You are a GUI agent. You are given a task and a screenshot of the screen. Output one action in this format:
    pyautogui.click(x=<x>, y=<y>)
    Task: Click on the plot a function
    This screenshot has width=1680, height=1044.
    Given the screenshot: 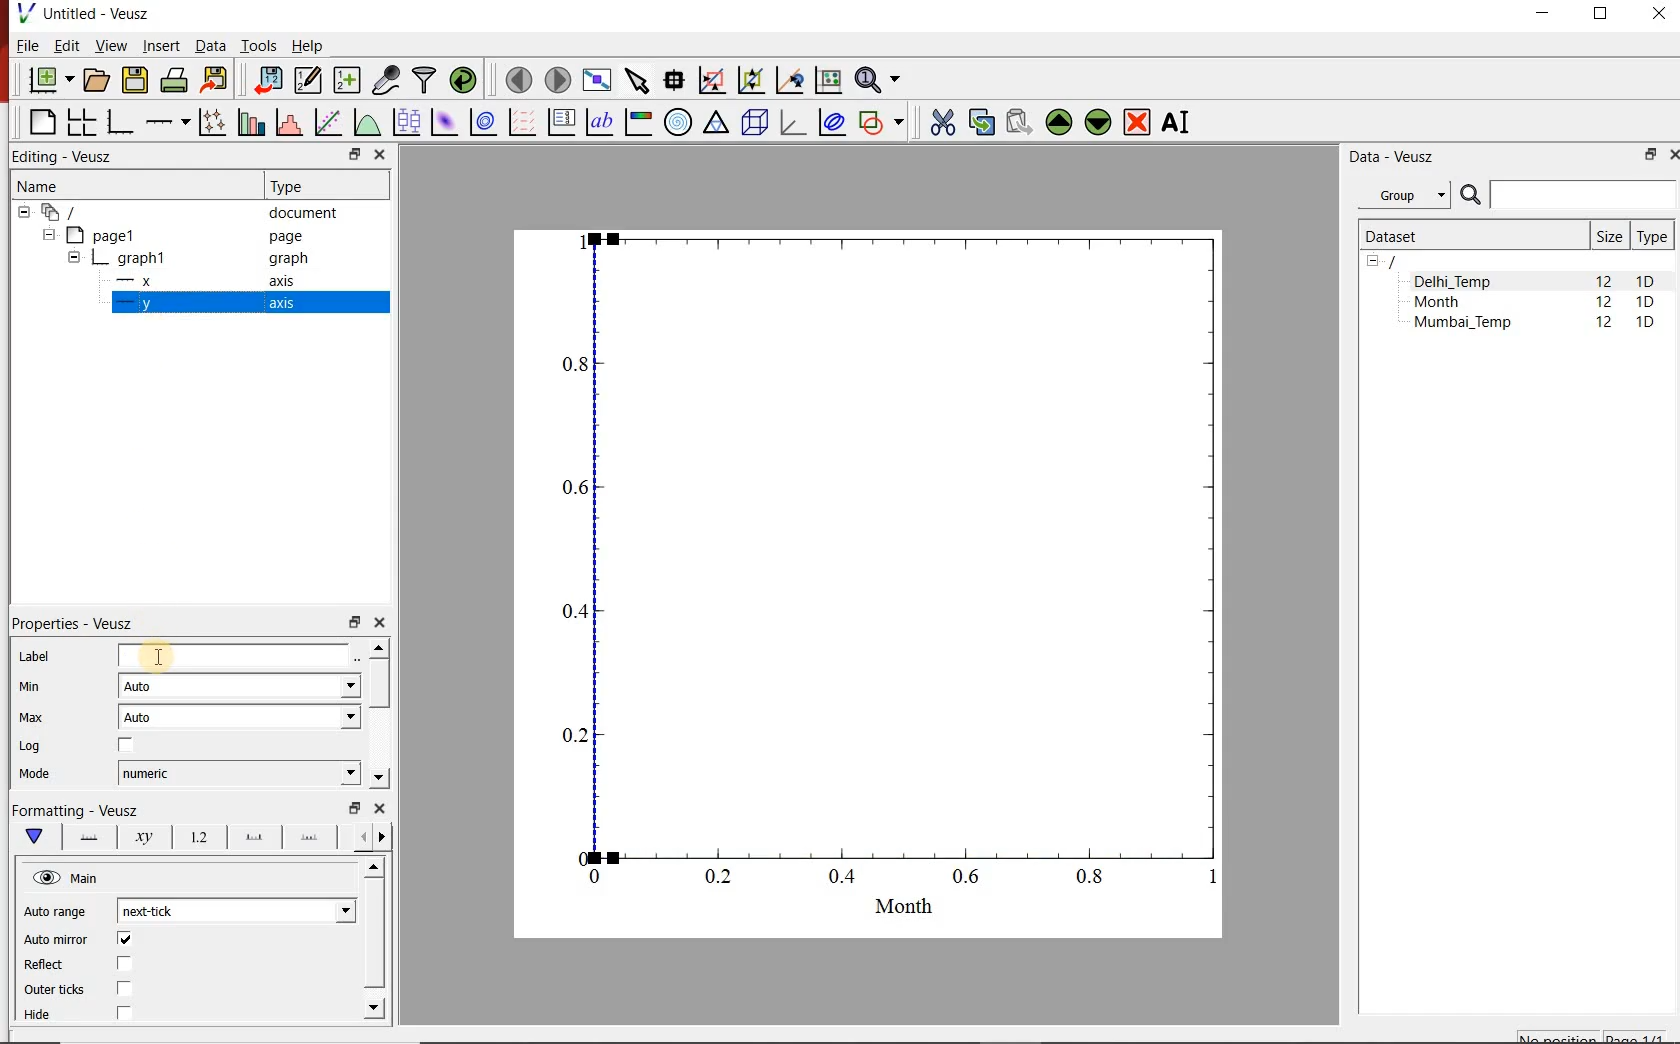 What is the action you would take?
    pyautogui.click(x=367, y=122)
    